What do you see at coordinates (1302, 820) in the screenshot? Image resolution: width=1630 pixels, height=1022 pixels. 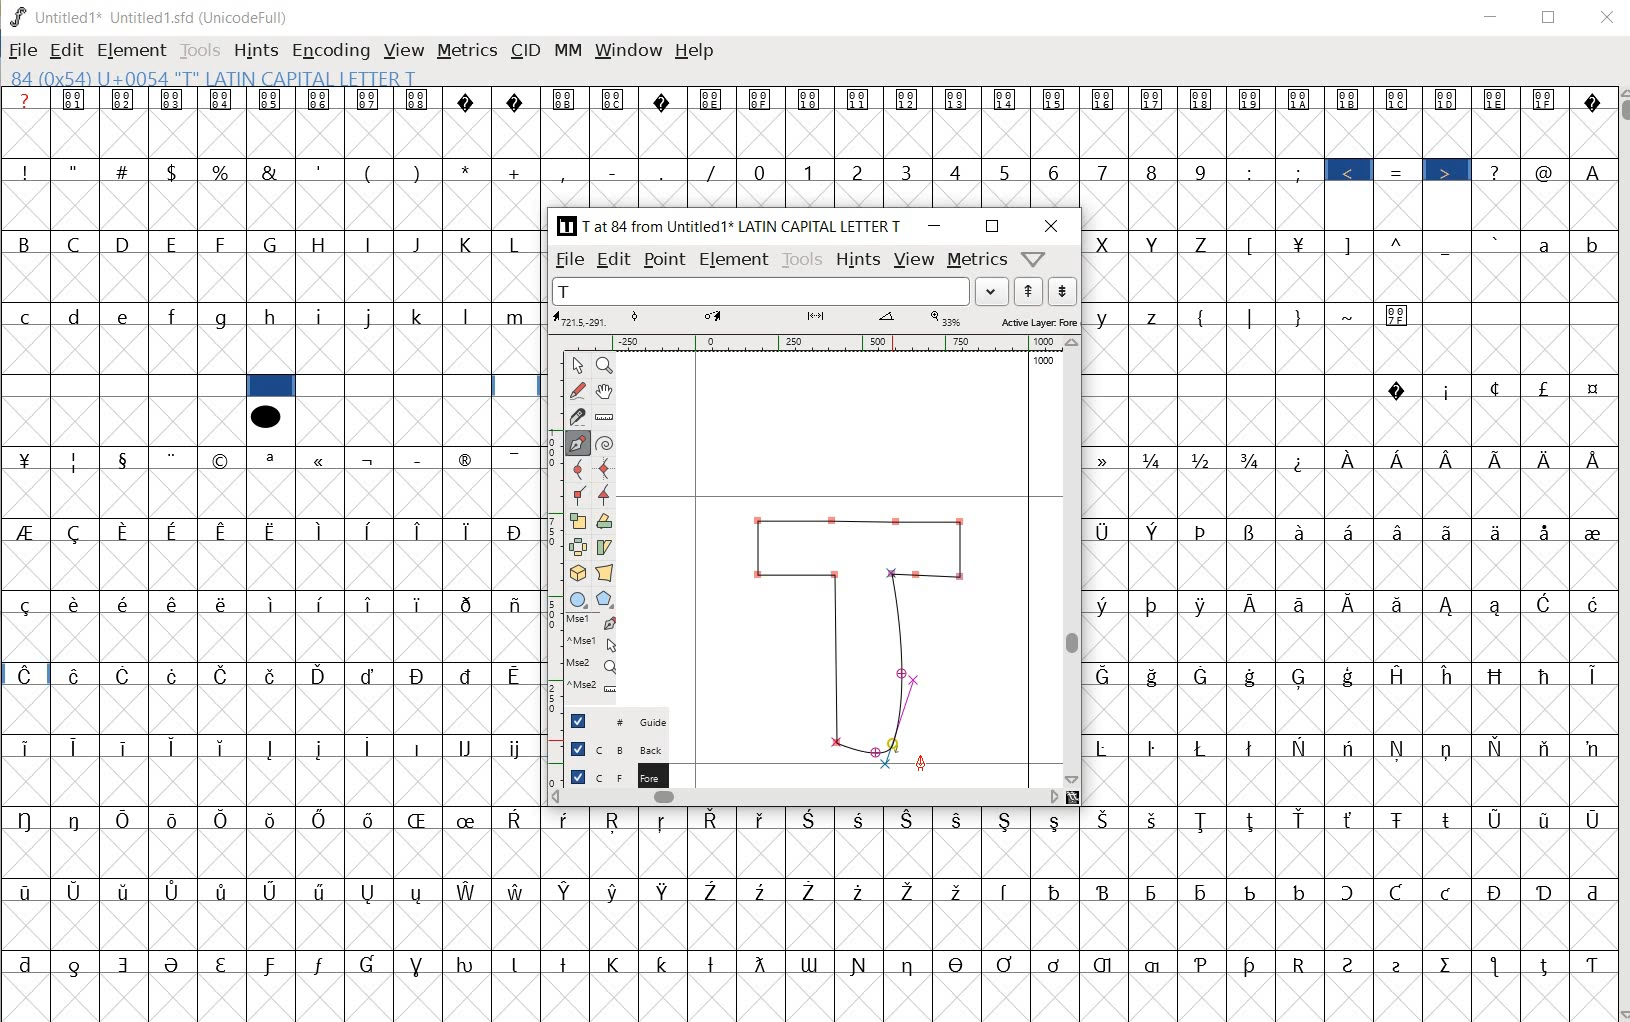 I see `Symbol` at bounding box center [1302, 820].